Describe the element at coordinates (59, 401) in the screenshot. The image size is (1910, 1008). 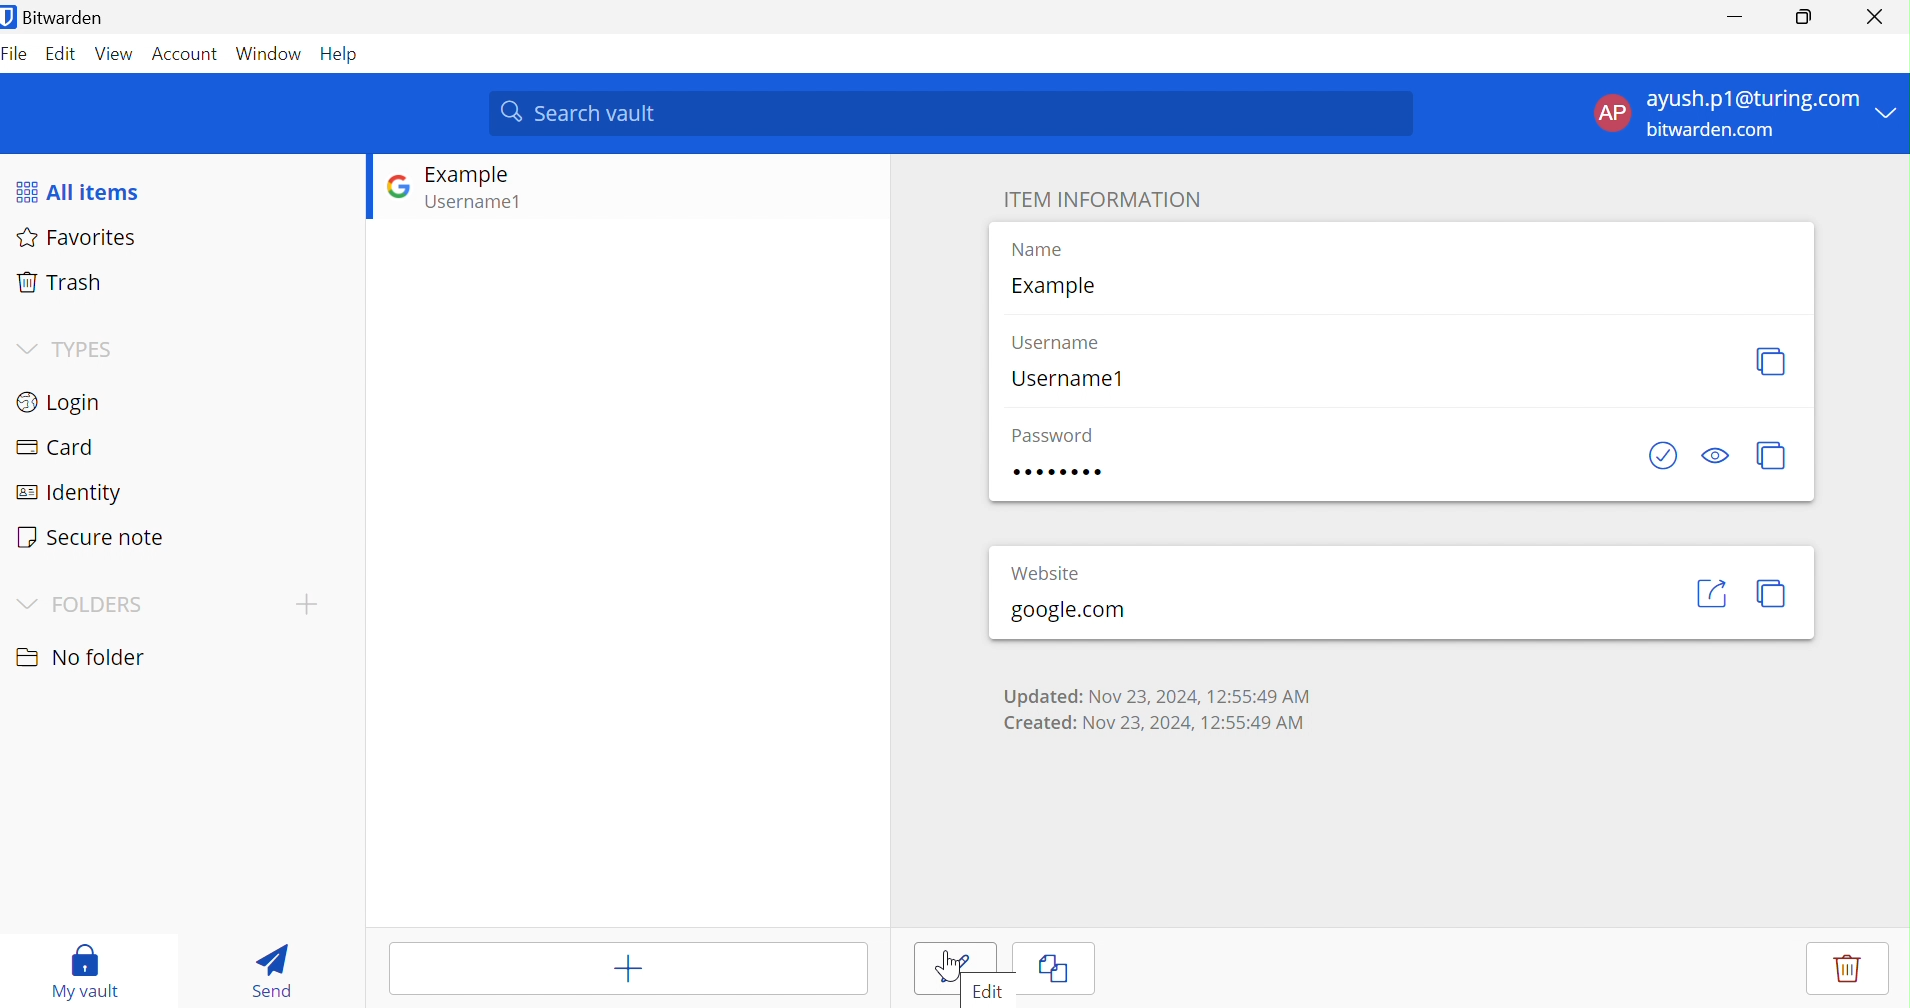
I see `Login` at that location.